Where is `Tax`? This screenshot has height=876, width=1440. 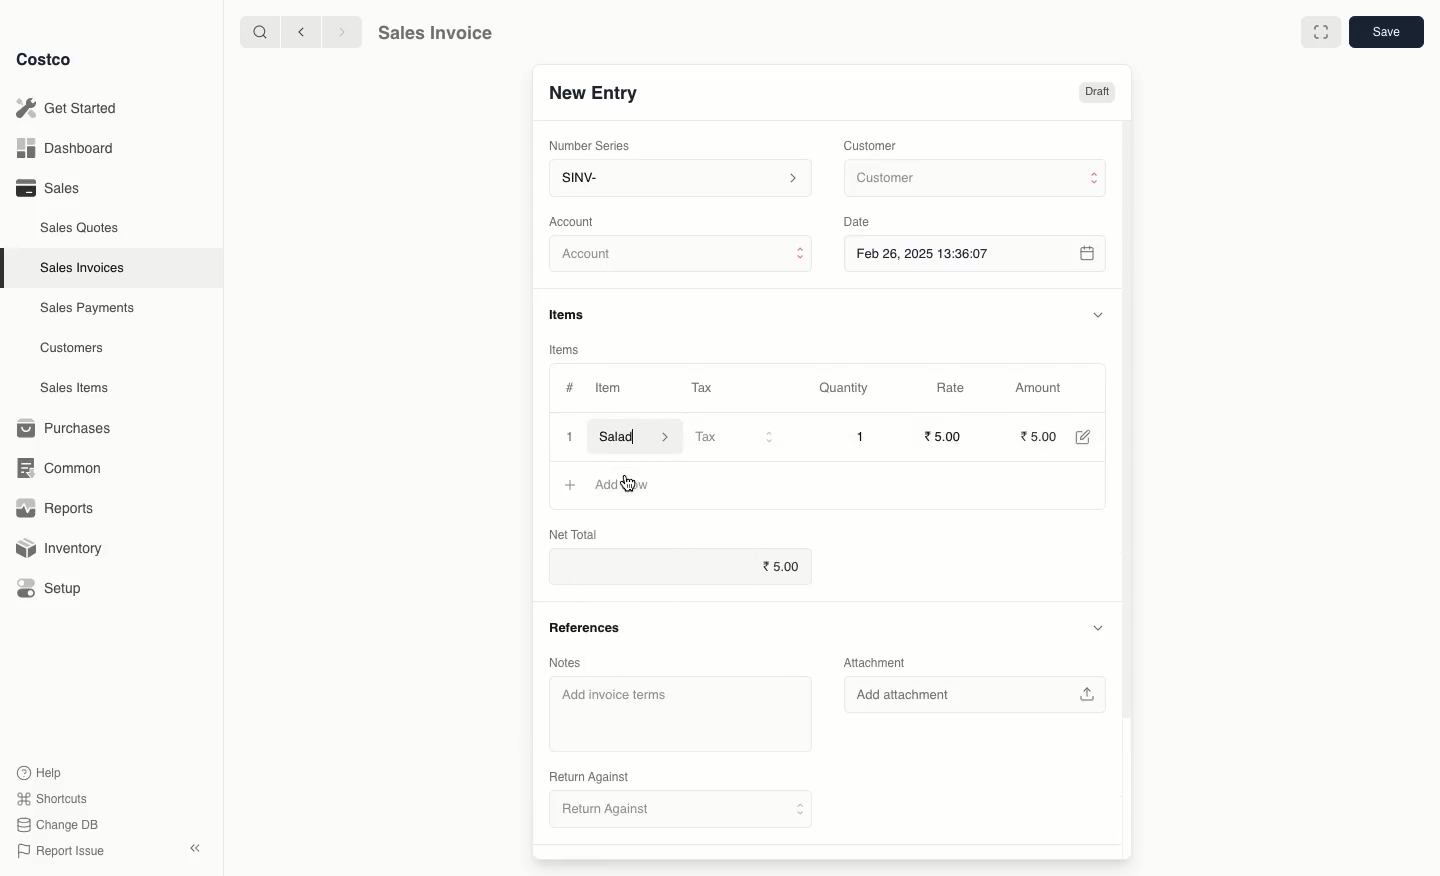 Tax is located at coordinates (701, 384).